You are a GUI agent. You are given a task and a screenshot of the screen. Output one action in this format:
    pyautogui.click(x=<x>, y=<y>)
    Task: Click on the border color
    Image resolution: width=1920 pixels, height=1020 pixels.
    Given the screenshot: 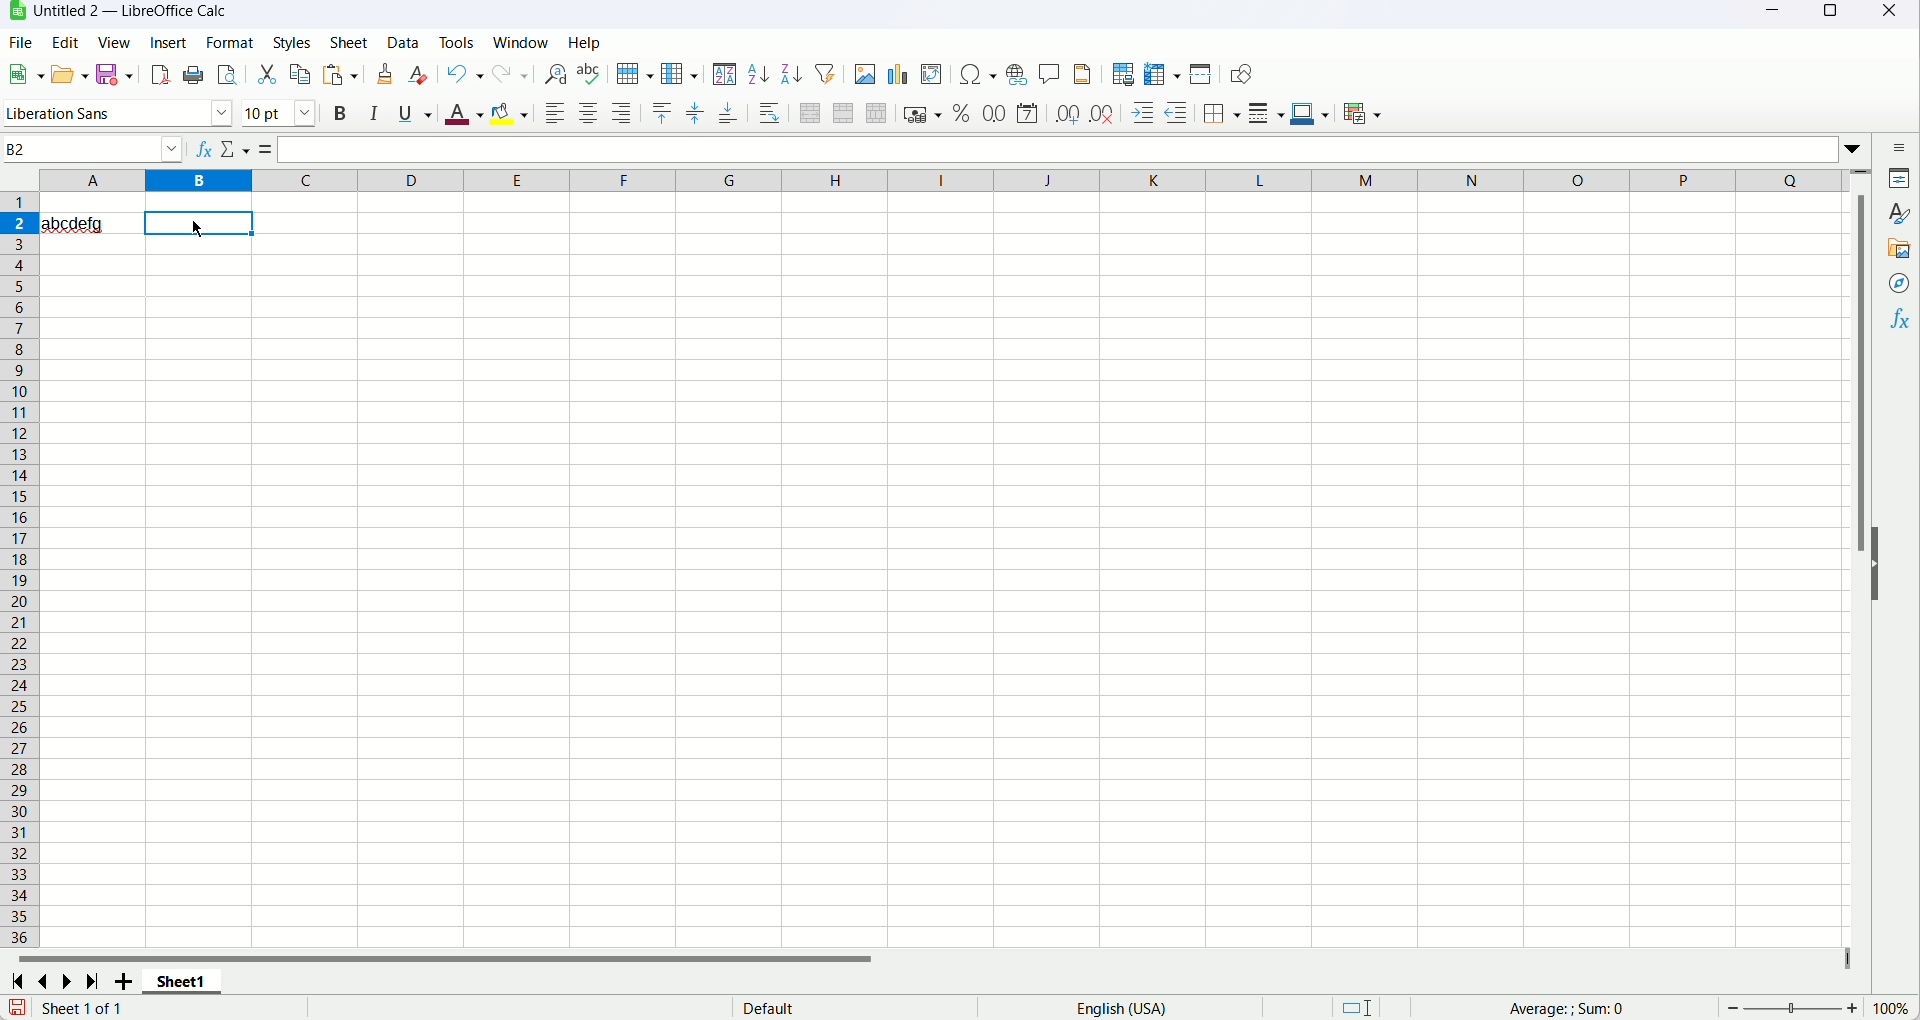 What is the action you would take?
    pyautogui.click(x=1309, y=114)
    